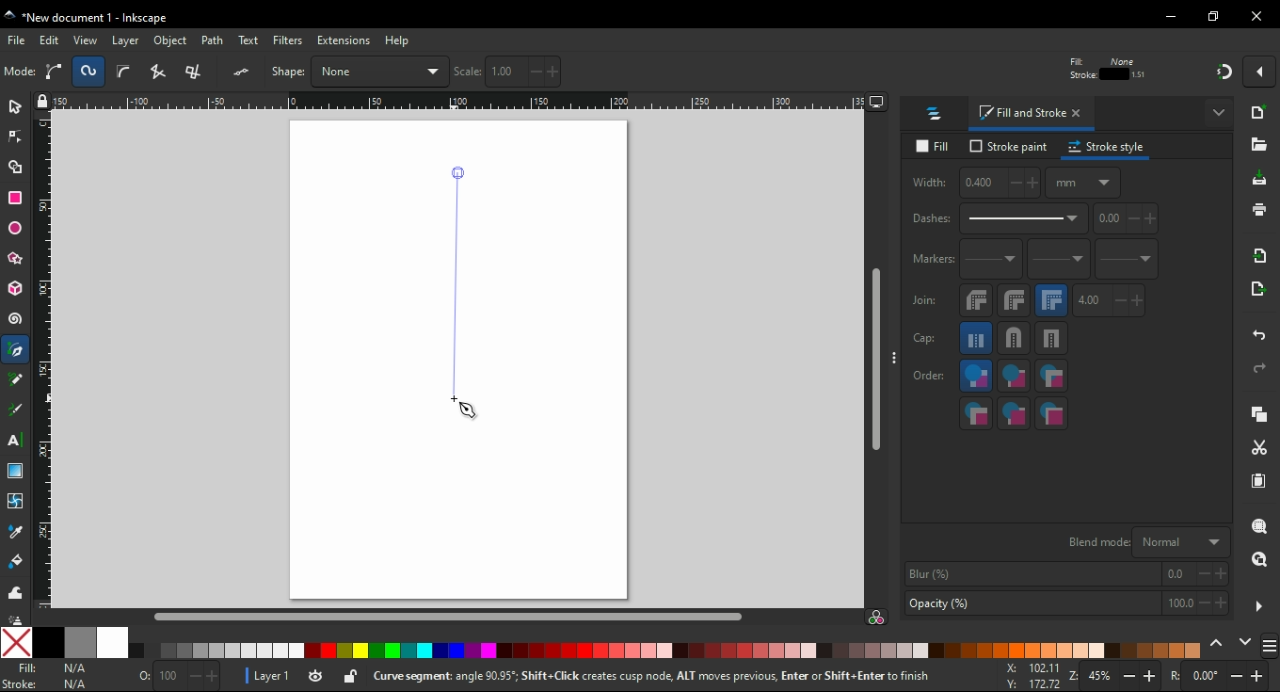 This screenshot has height=692, width=1280. Describe the element at coordinates (79, 642) in the screenshot. I see `50% grey` at that location.